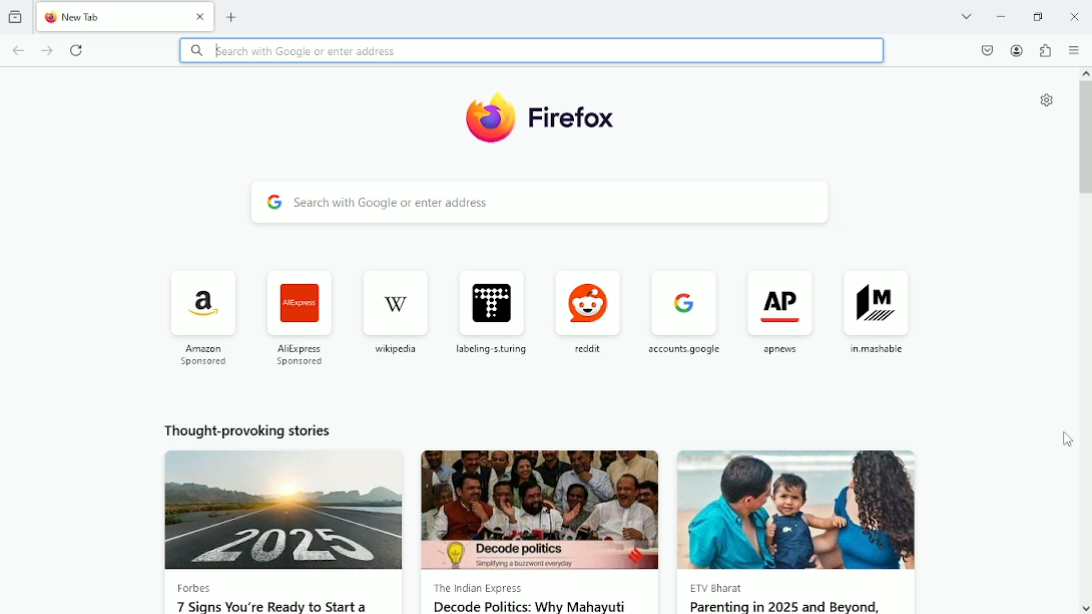 Image resolution: width=1092 pixels, height=614 pixels. Describe the element at coordinates (870, 325) in the screenshot. I see `mashable` at that location.